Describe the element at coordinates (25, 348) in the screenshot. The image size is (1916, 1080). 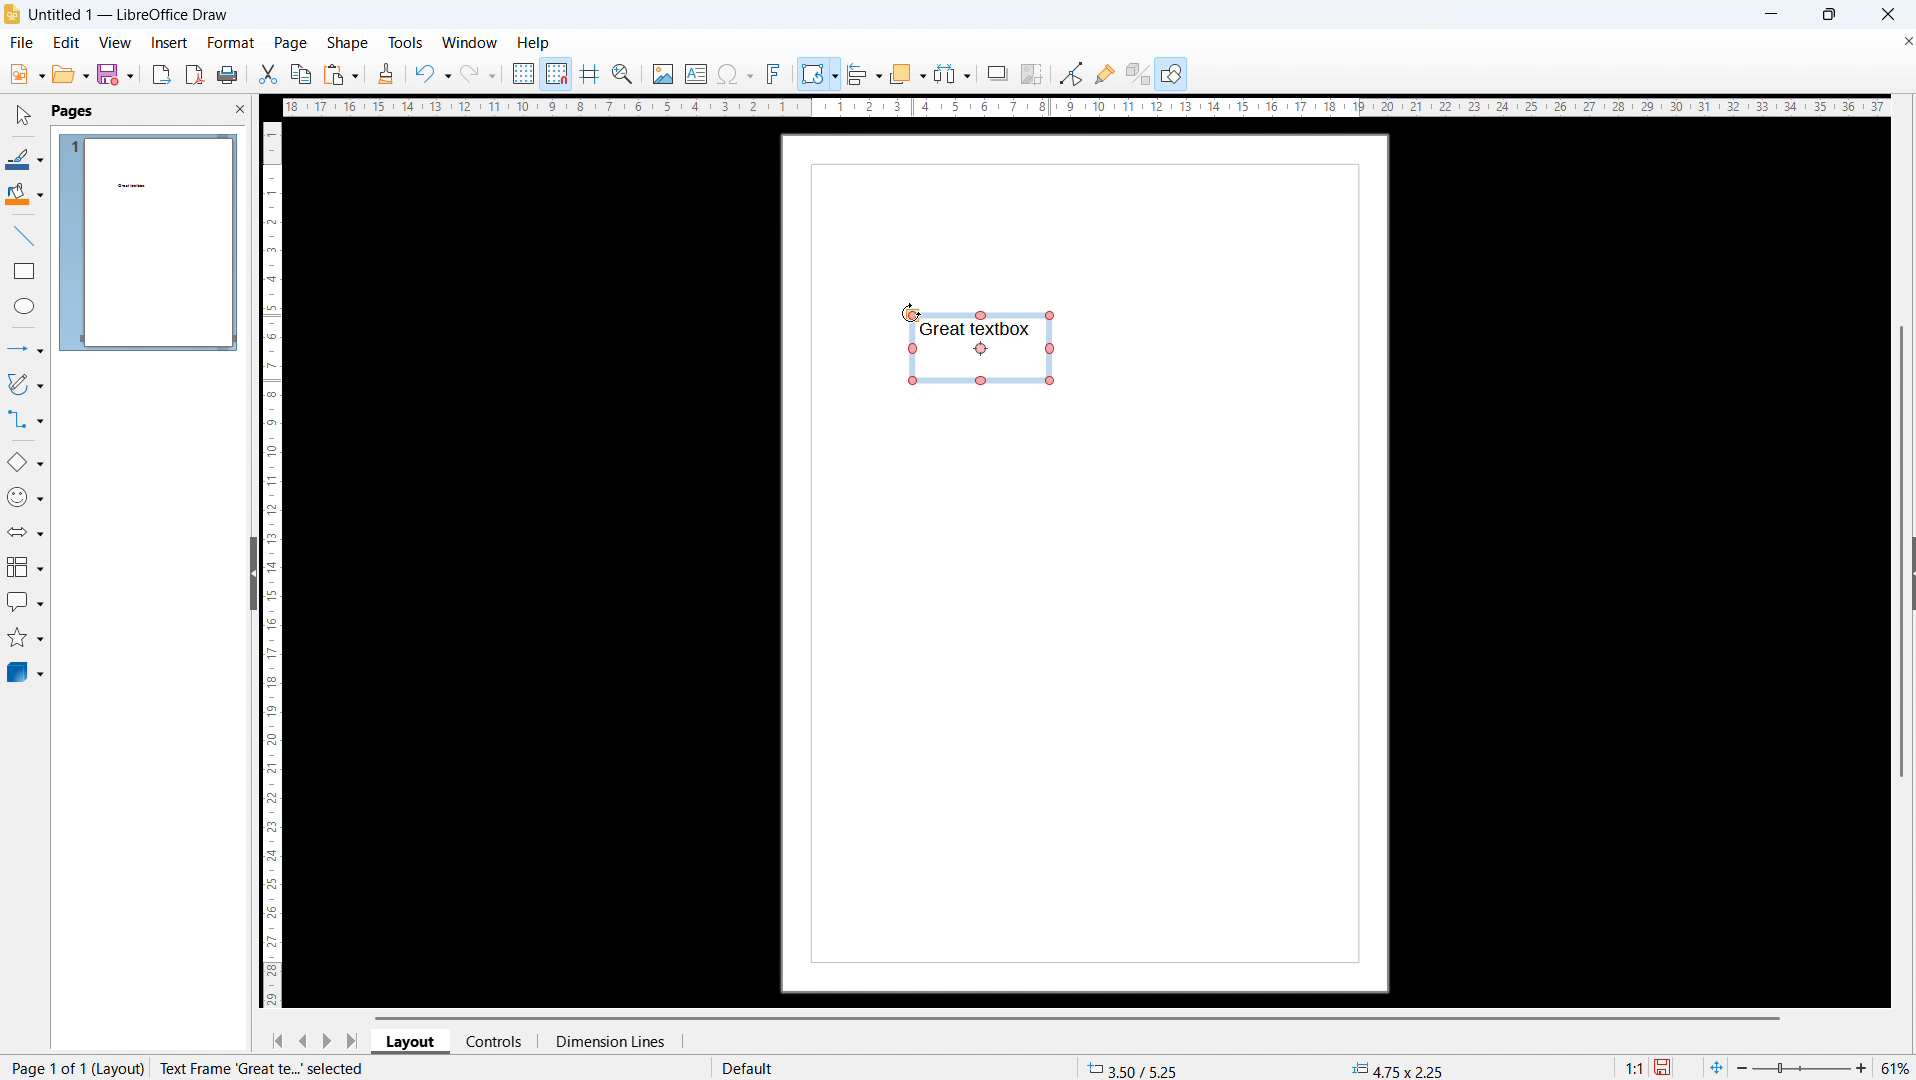
I see `lines and arrows` at that location.